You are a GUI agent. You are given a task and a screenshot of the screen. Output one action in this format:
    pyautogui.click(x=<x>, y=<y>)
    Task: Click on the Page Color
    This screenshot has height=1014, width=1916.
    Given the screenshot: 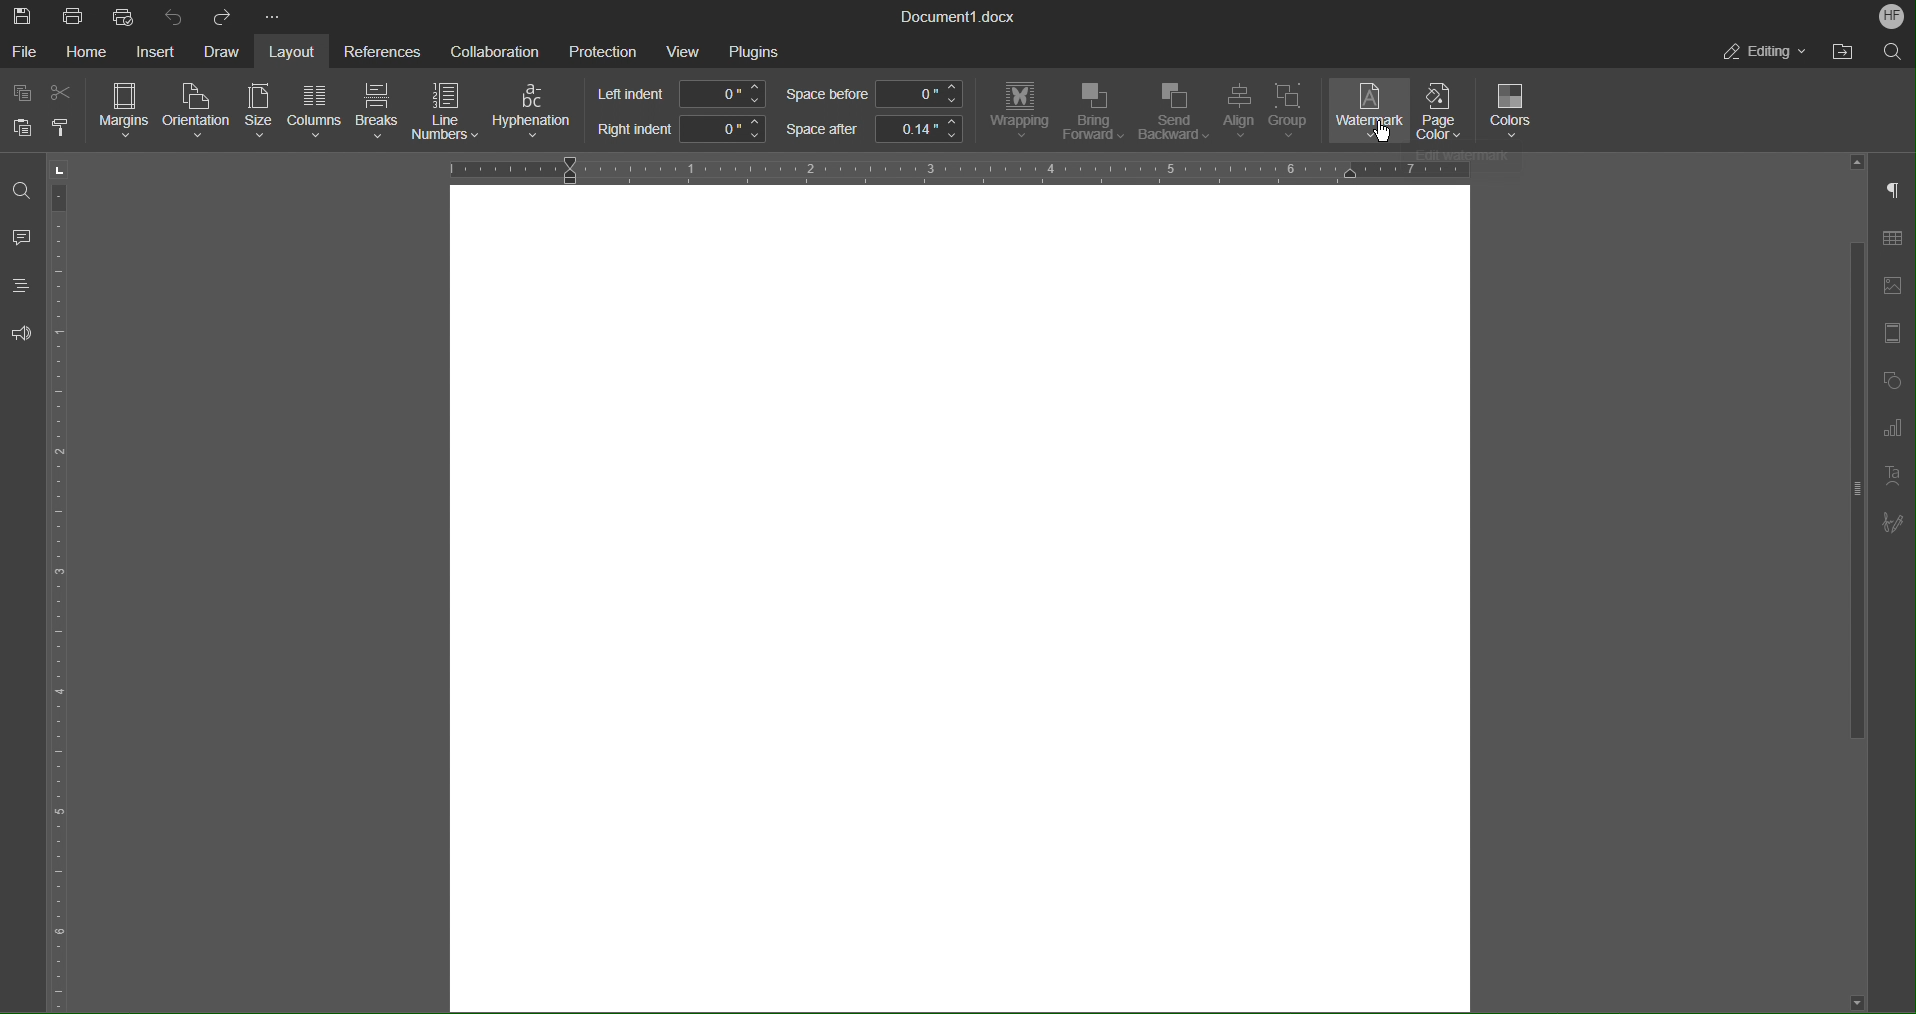 What is the action you would take?
    pyautogui.click(x=1446, y=111)
    